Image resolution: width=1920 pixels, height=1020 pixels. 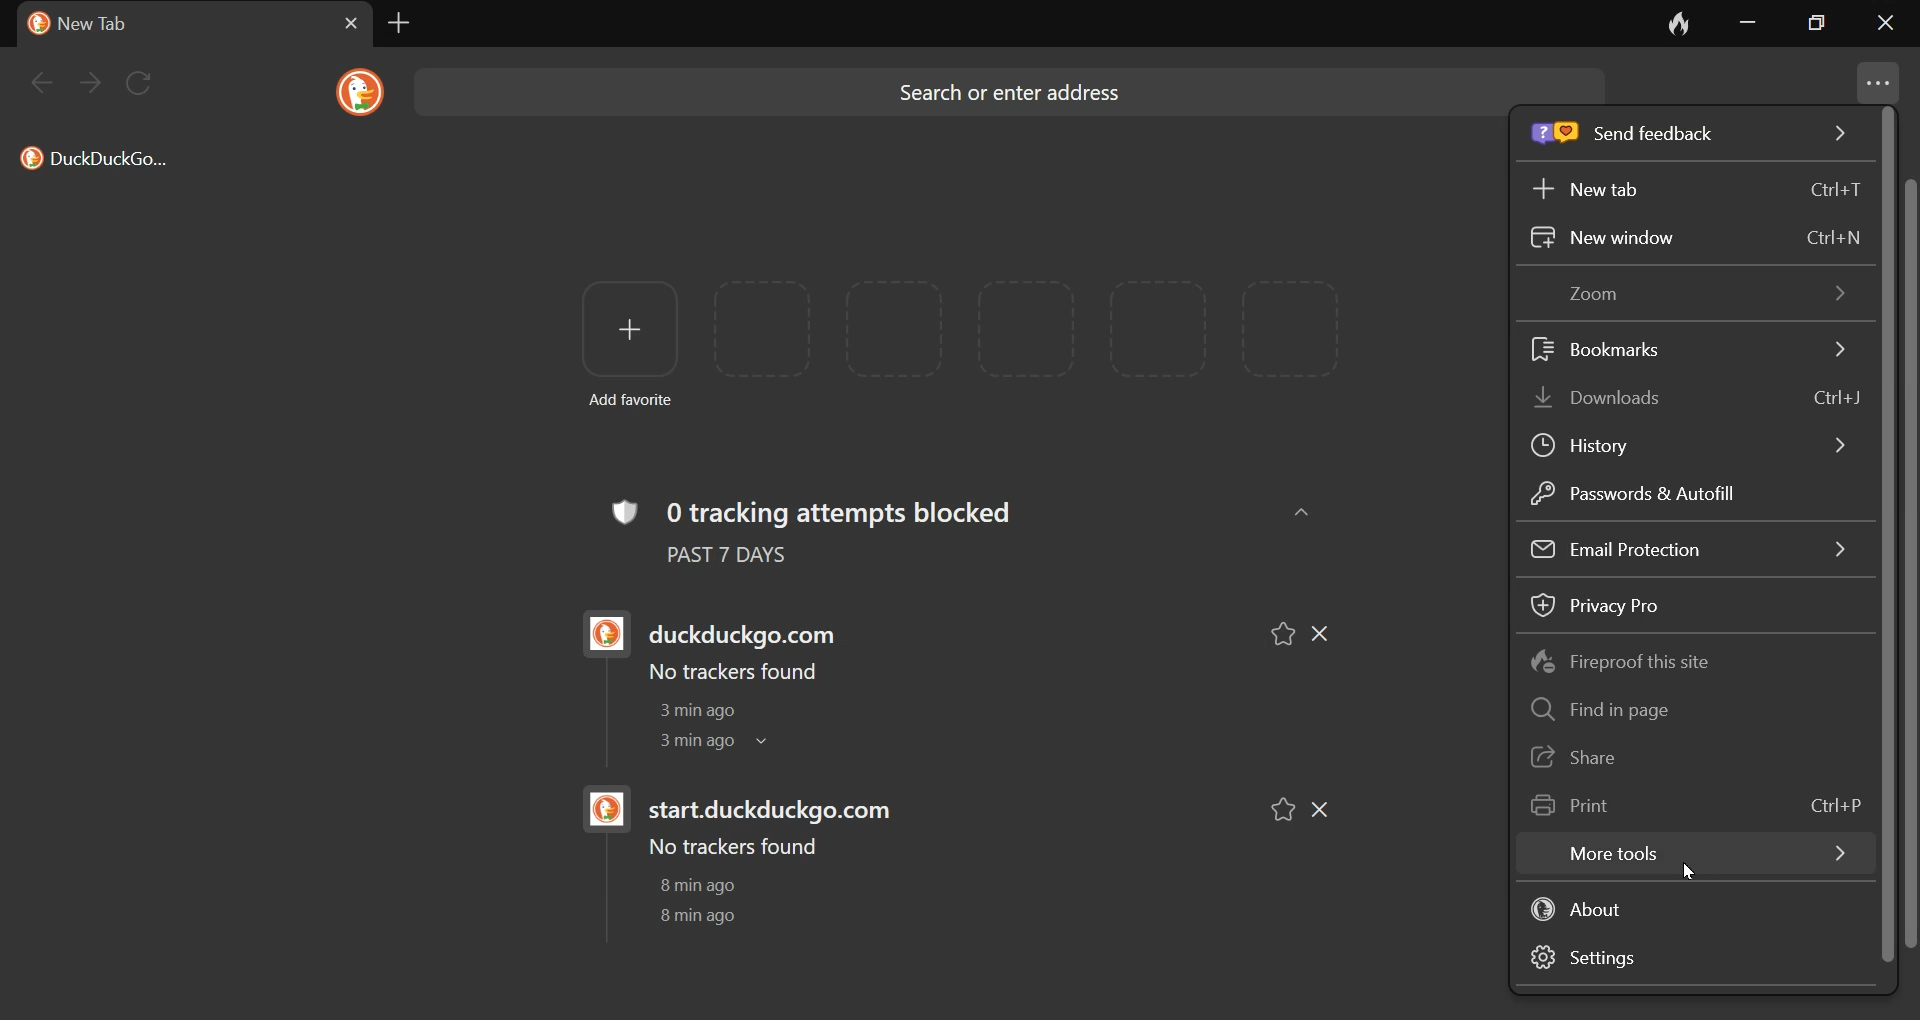 I want to click on scroll bar, so click(x=1908, y=562).